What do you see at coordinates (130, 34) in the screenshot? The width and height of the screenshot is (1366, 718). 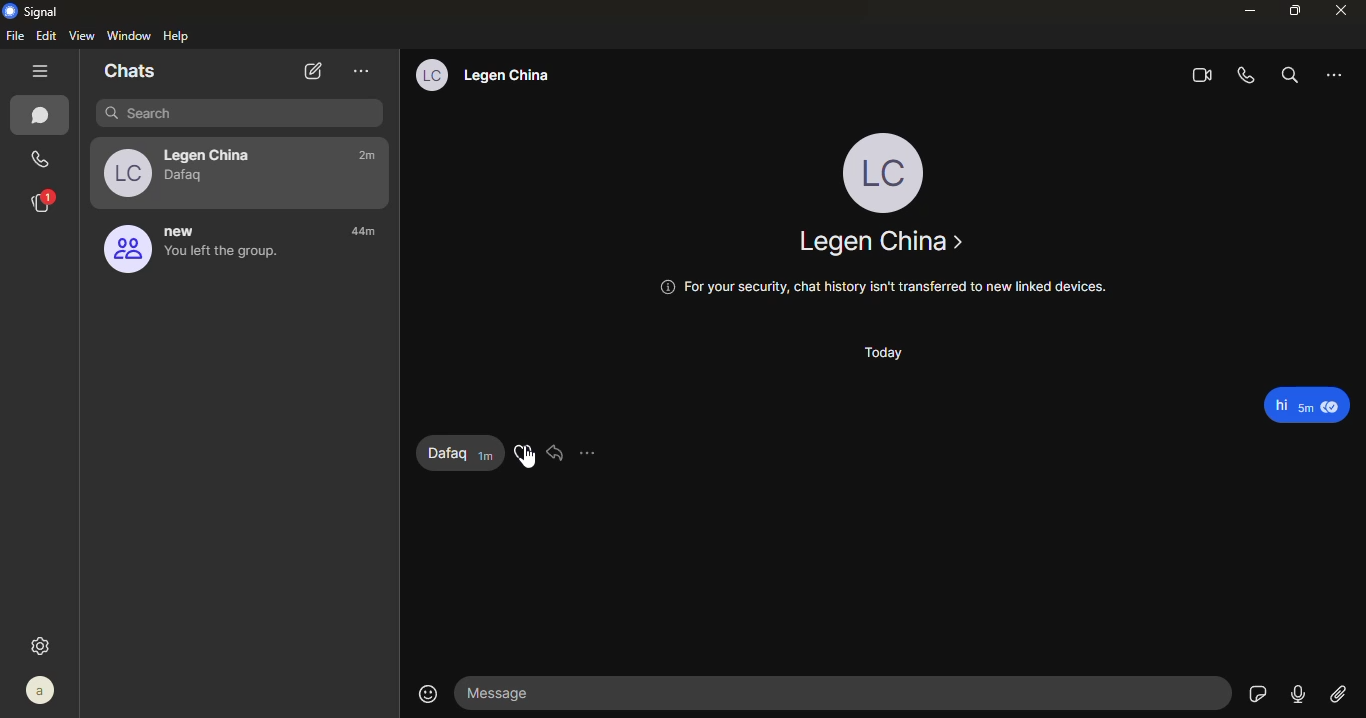 I see `window` at bounding box center [130, 34].